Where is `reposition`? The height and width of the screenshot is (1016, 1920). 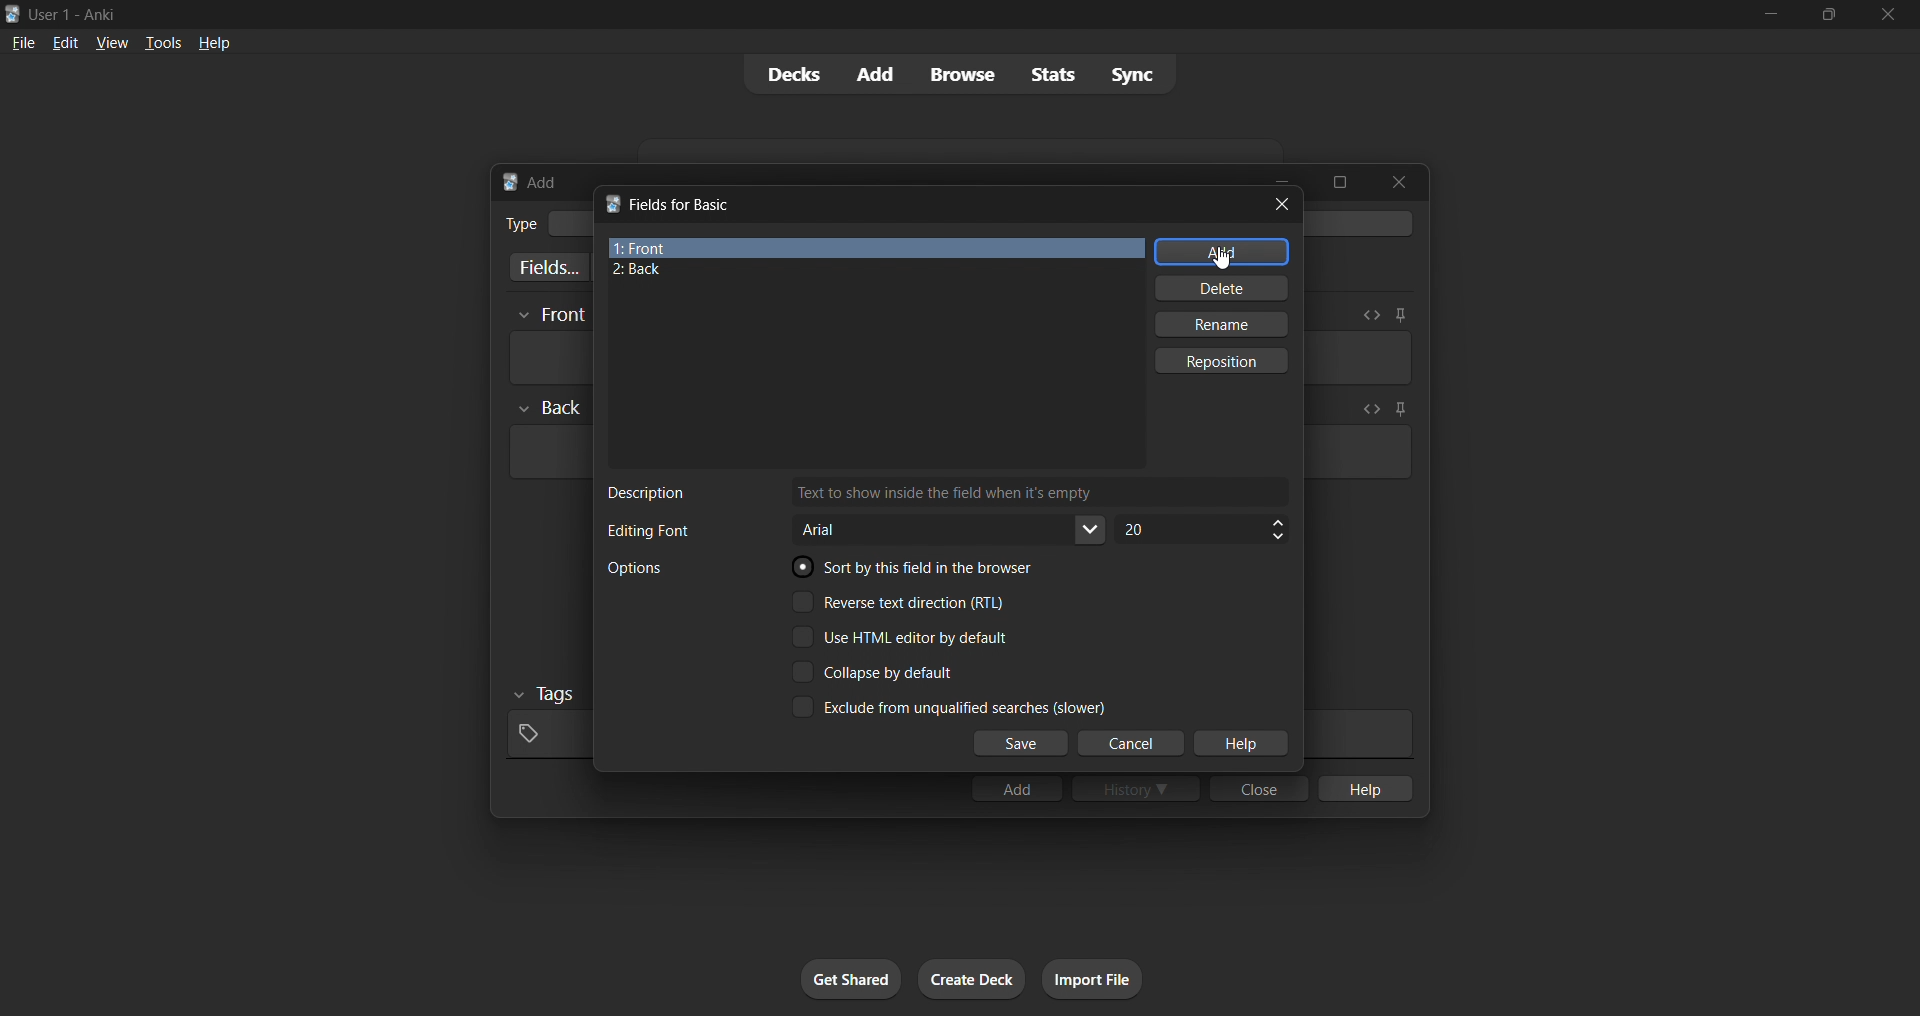 reposition is located at coordinates (1224, 361).